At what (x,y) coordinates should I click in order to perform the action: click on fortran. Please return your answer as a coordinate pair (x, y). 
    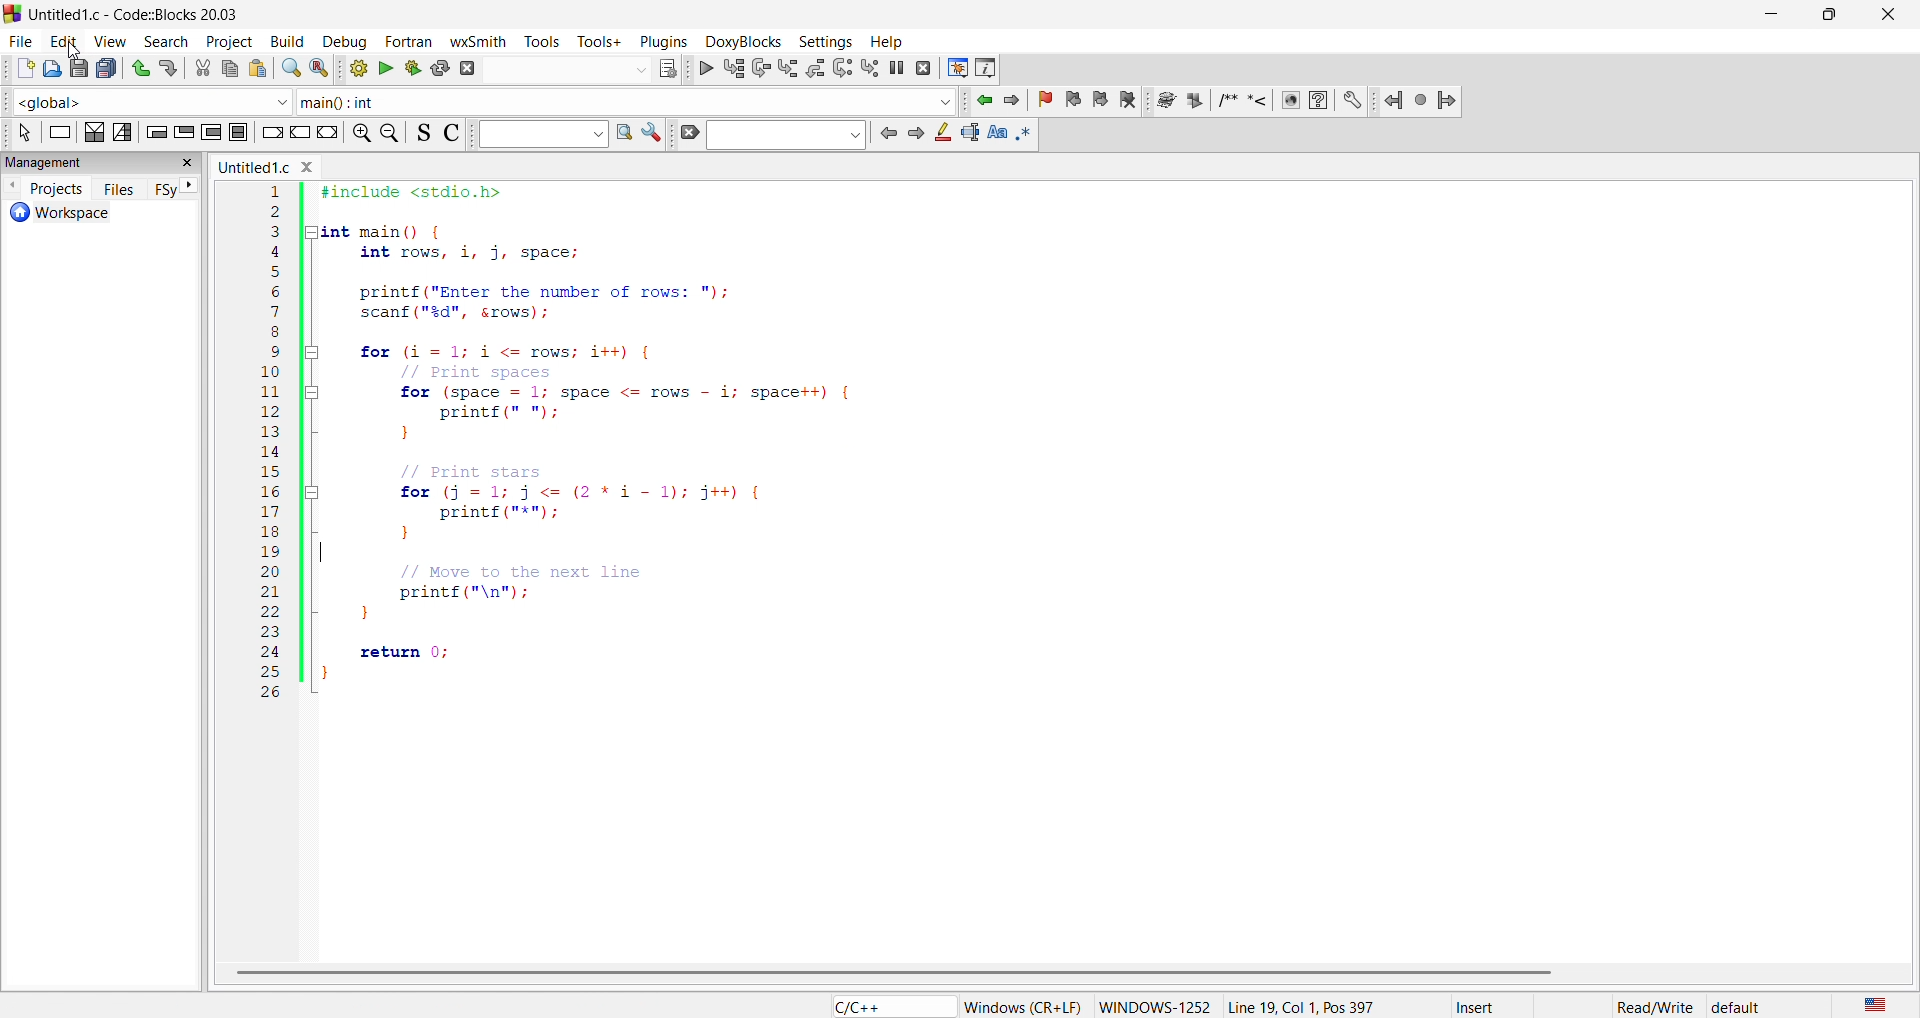
    Looking at the image, I should click on (408, 41).